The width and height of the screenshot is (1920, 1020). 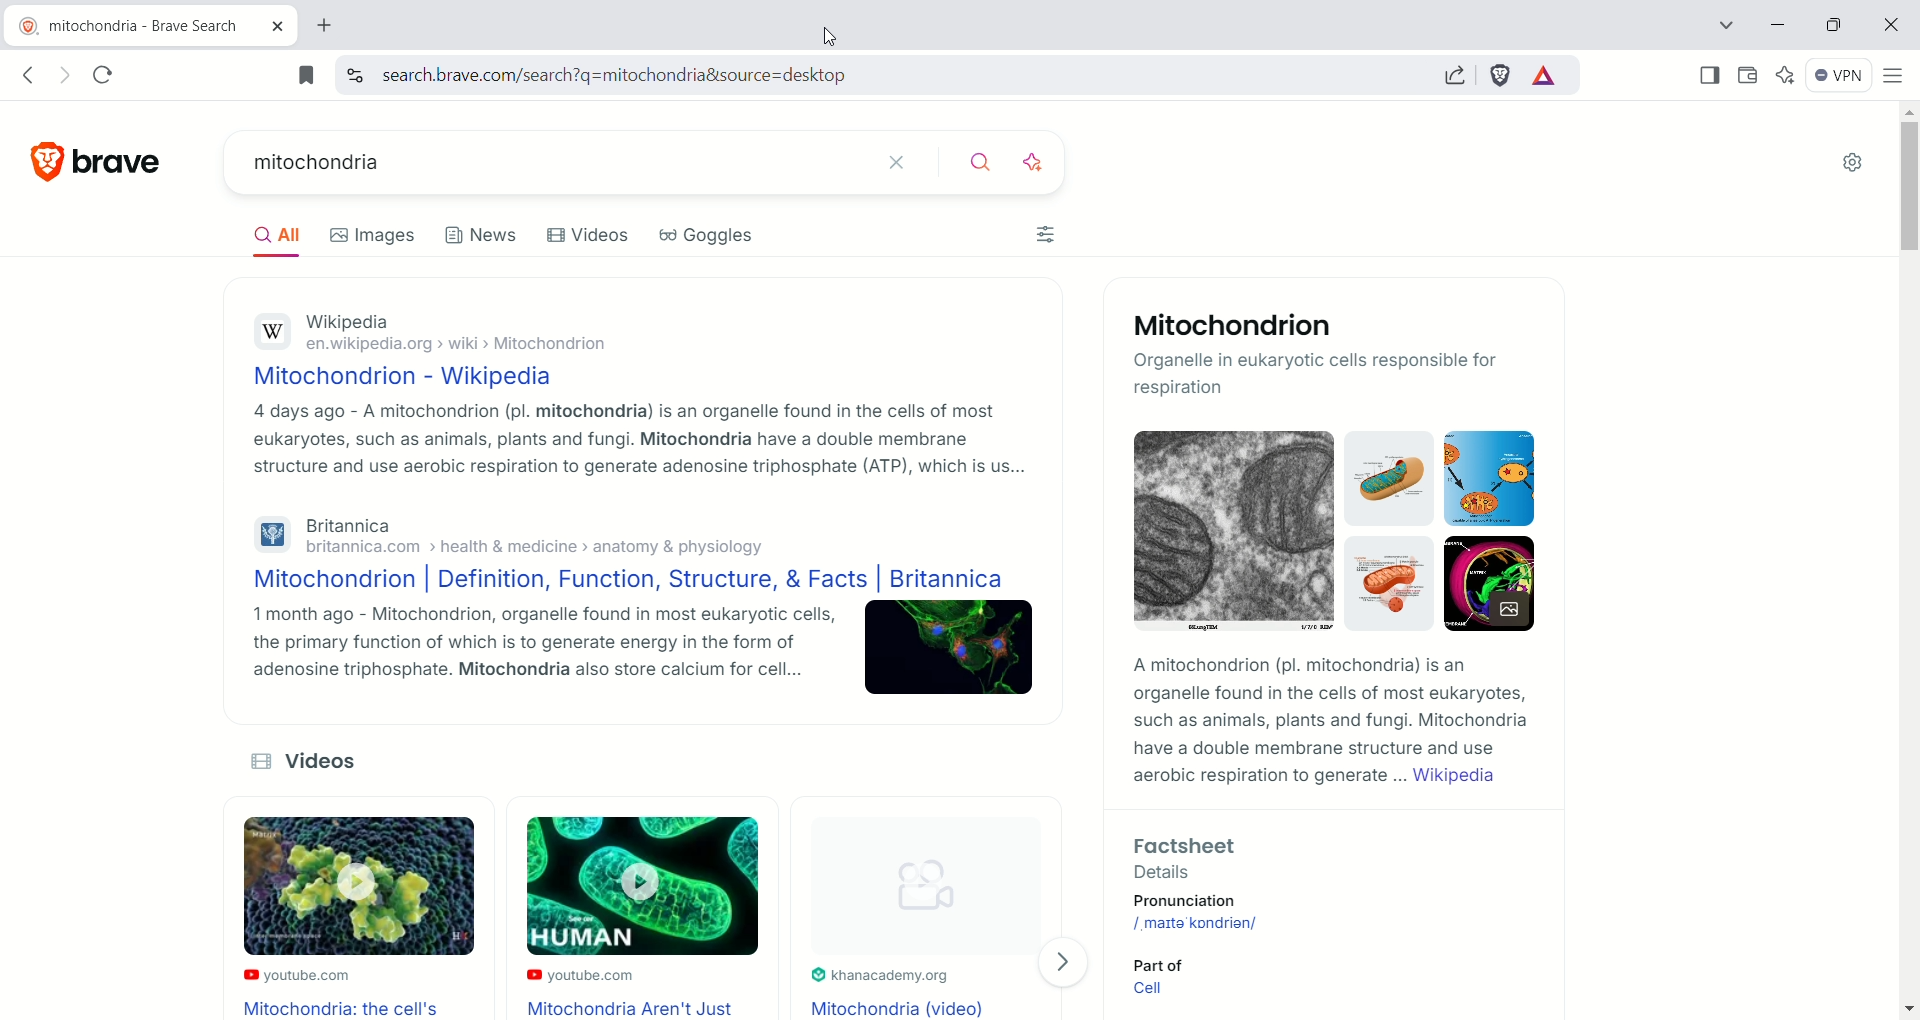 What do you see at coordinates (1214, 901) in the screenshot?
I see `pronunciation` at bounding box center [1214, 901].